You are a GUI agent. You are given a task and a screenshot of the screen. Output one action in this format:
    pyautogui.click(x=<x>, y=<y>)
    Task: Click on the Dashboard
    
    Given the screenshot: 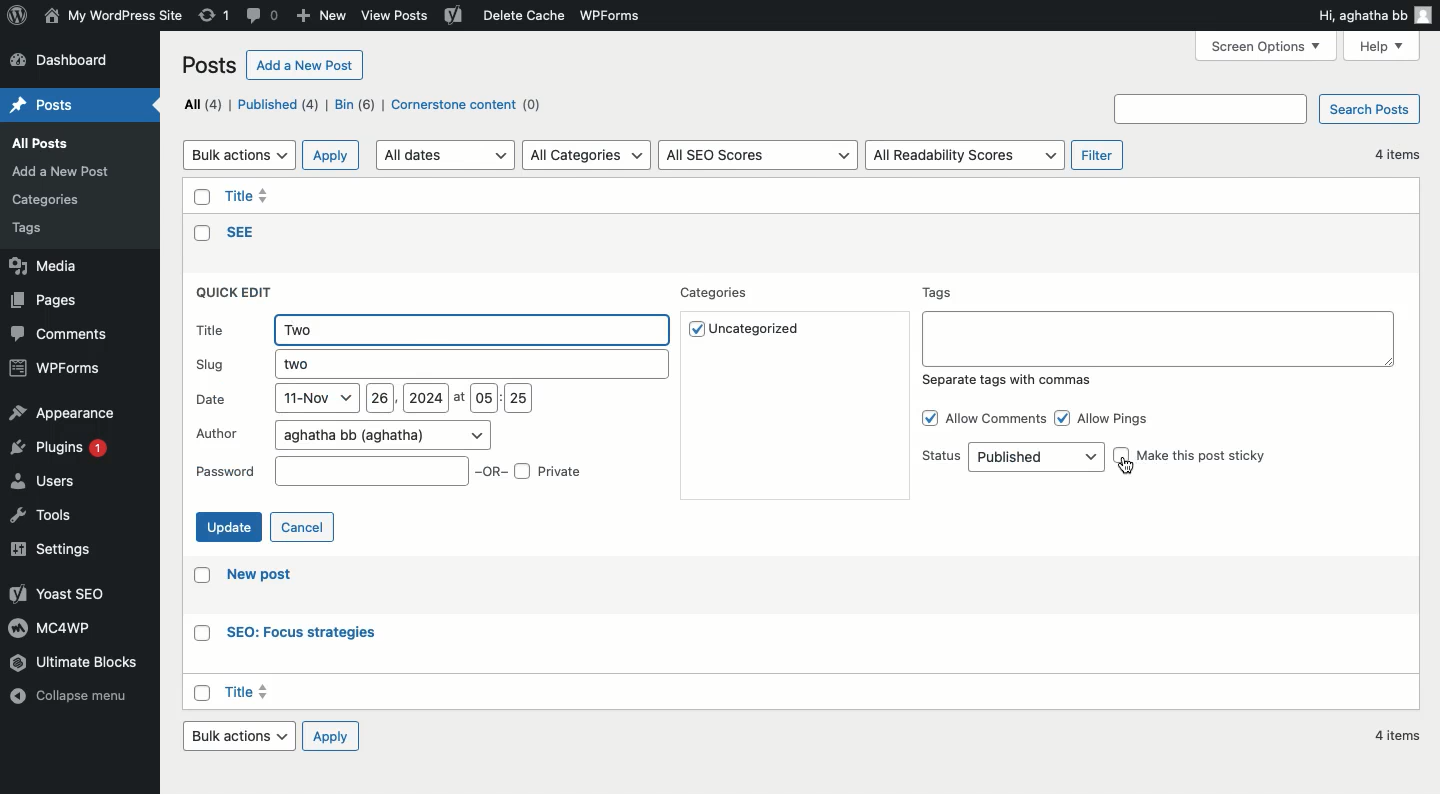 What is the action you would take?
    pyautogui.click(x=67, y=61)
    